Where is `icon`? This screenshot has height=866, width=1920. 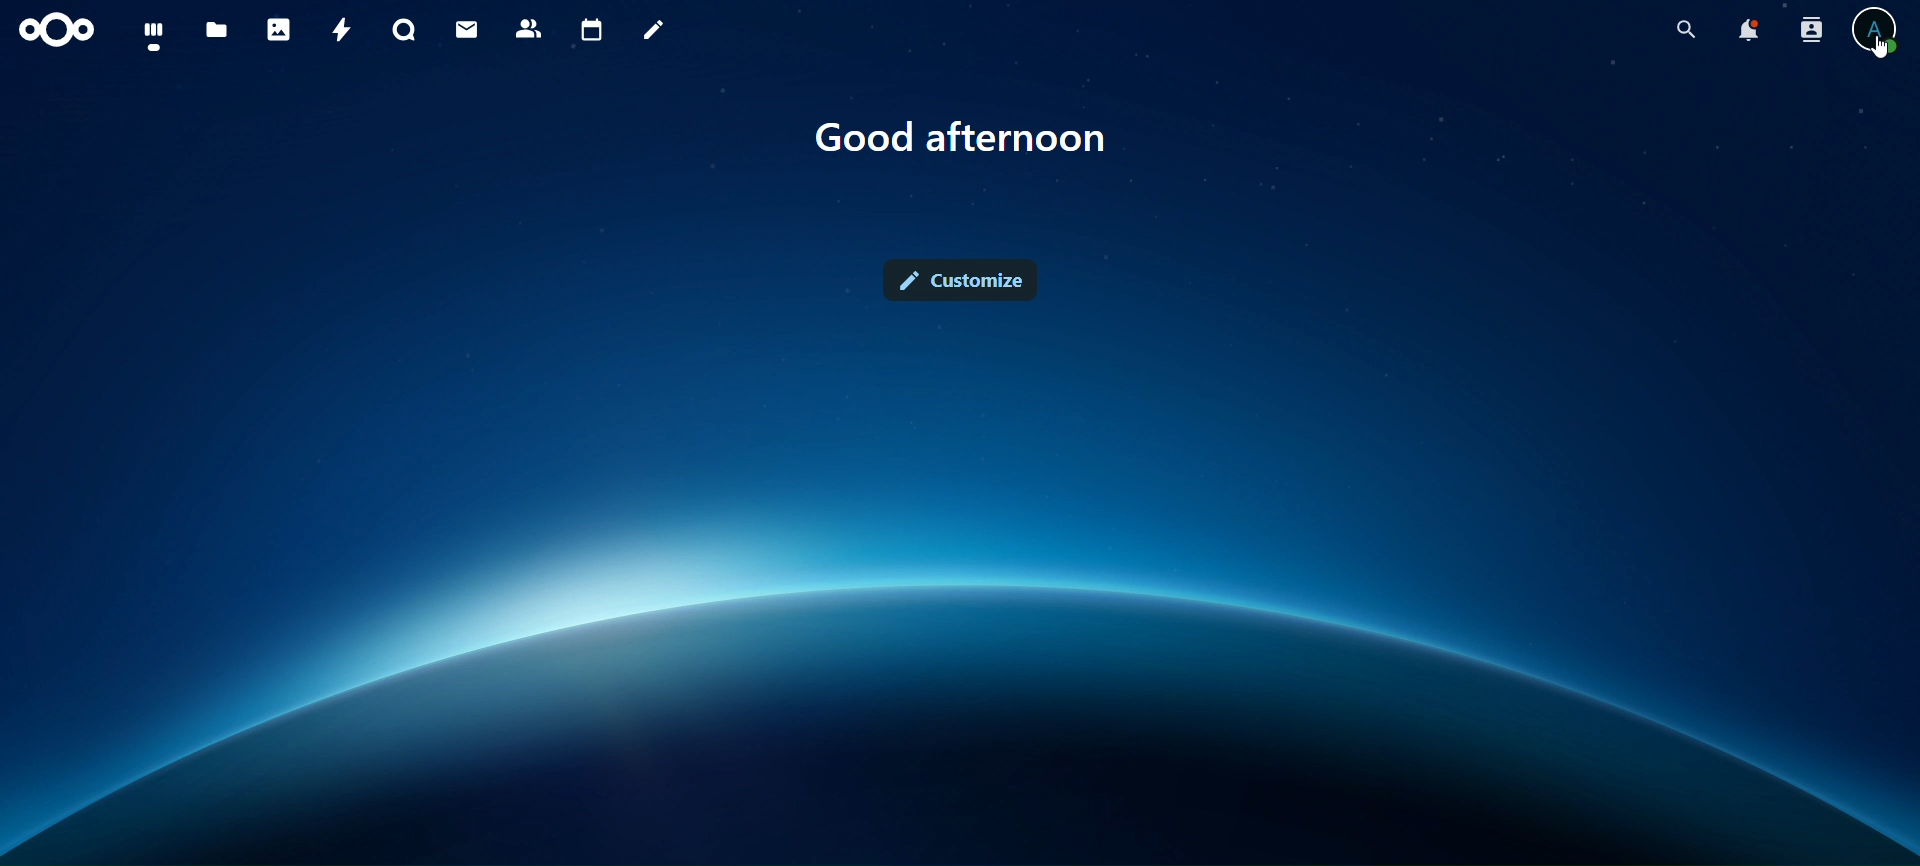 icon is located at coordinates (59, 30).